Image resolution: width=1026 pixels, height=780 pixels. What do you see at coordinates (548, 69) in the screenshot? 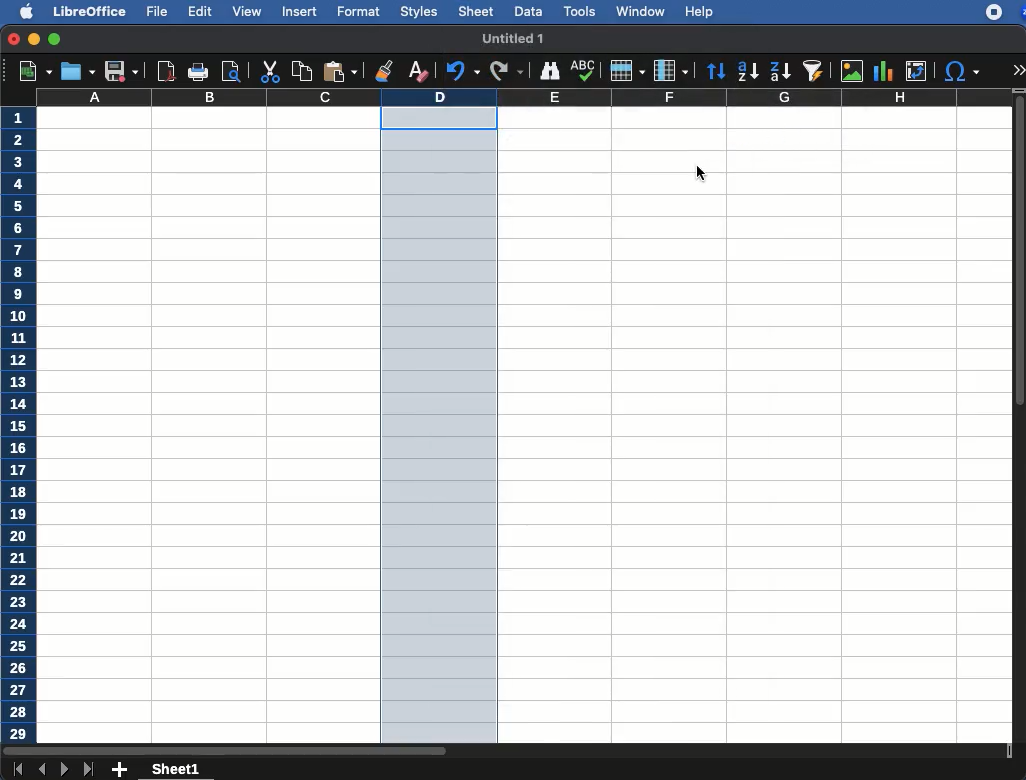
I see `find` at bounding box center [548, 69].